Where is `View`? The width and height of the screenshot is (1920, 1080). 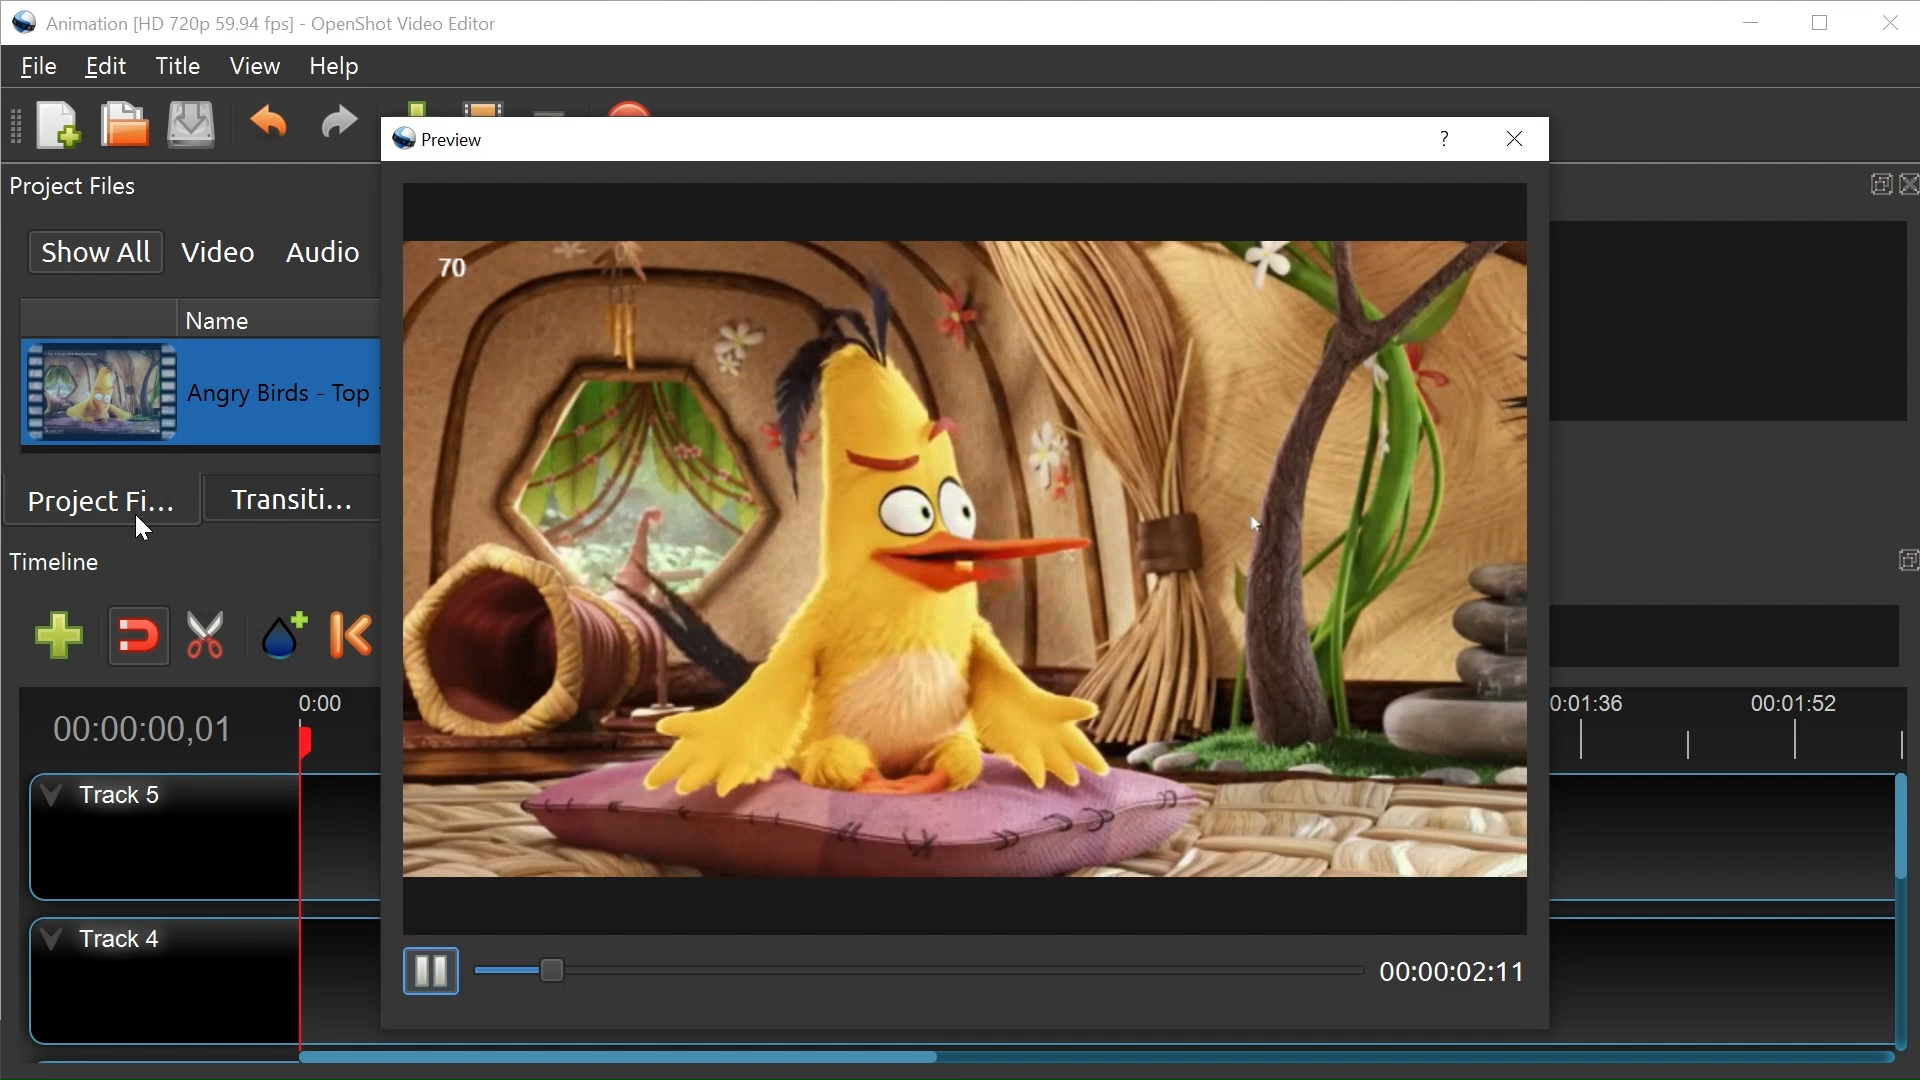 View is located at coordinates (251, 66).